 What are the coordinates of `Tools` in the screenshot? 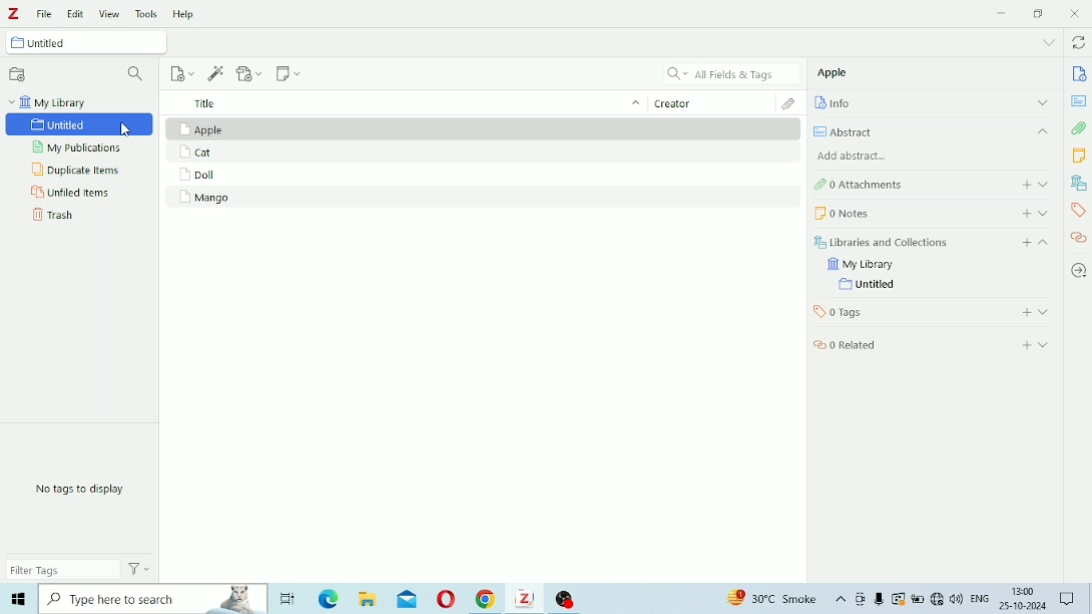 It's located at (147, 13).